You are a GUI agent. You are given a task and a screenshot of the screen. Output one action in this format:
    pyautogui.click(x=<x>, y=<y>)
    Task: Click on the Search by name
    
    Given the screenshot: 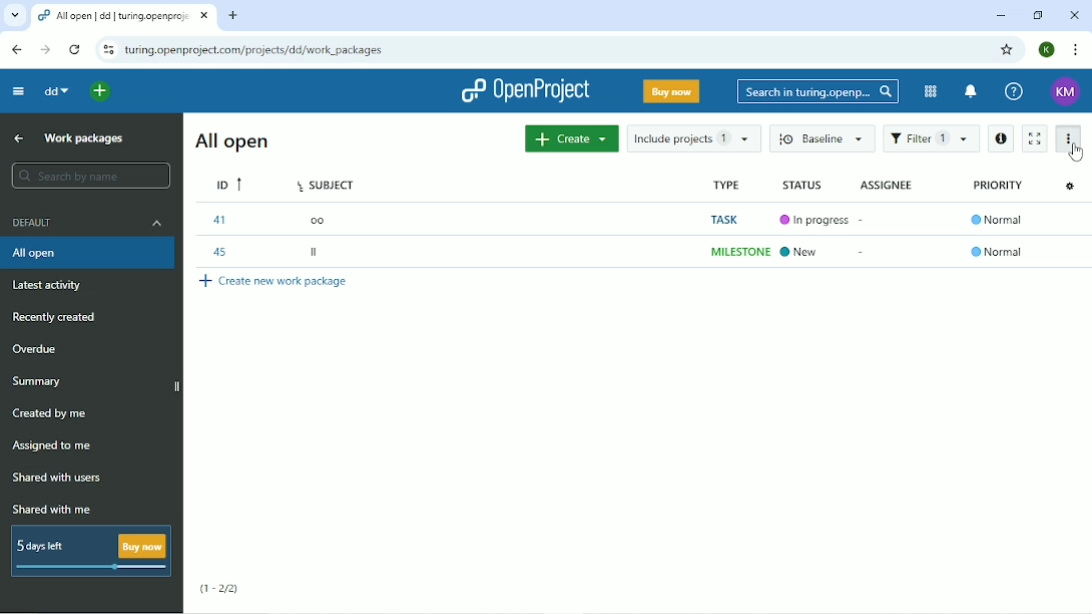 What is the action you would take?
    pyautogui.click(x=93, y=177)
    